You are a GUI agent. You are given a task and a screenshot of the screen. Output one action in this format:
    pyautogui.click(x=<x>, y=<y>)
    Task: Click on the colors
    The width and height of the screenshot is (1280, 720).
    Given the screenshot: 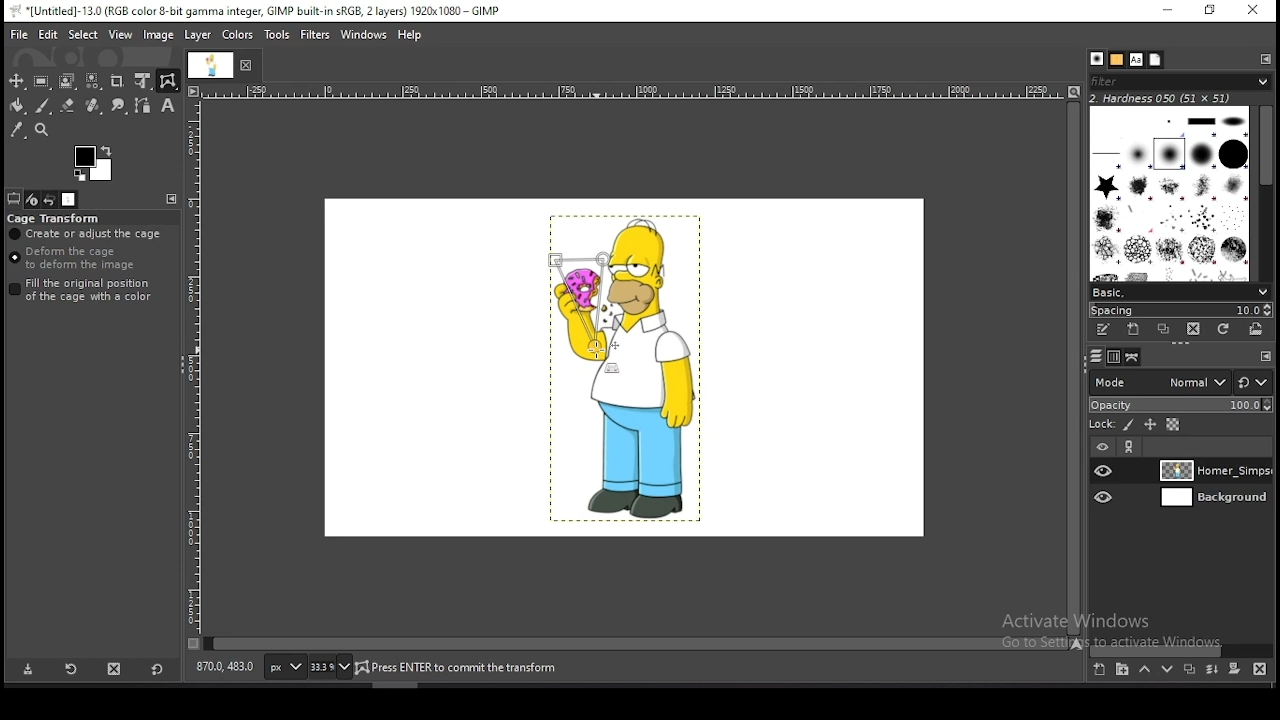 What is the action you would take?
    pyautogui.click(x=94, y=164)
    